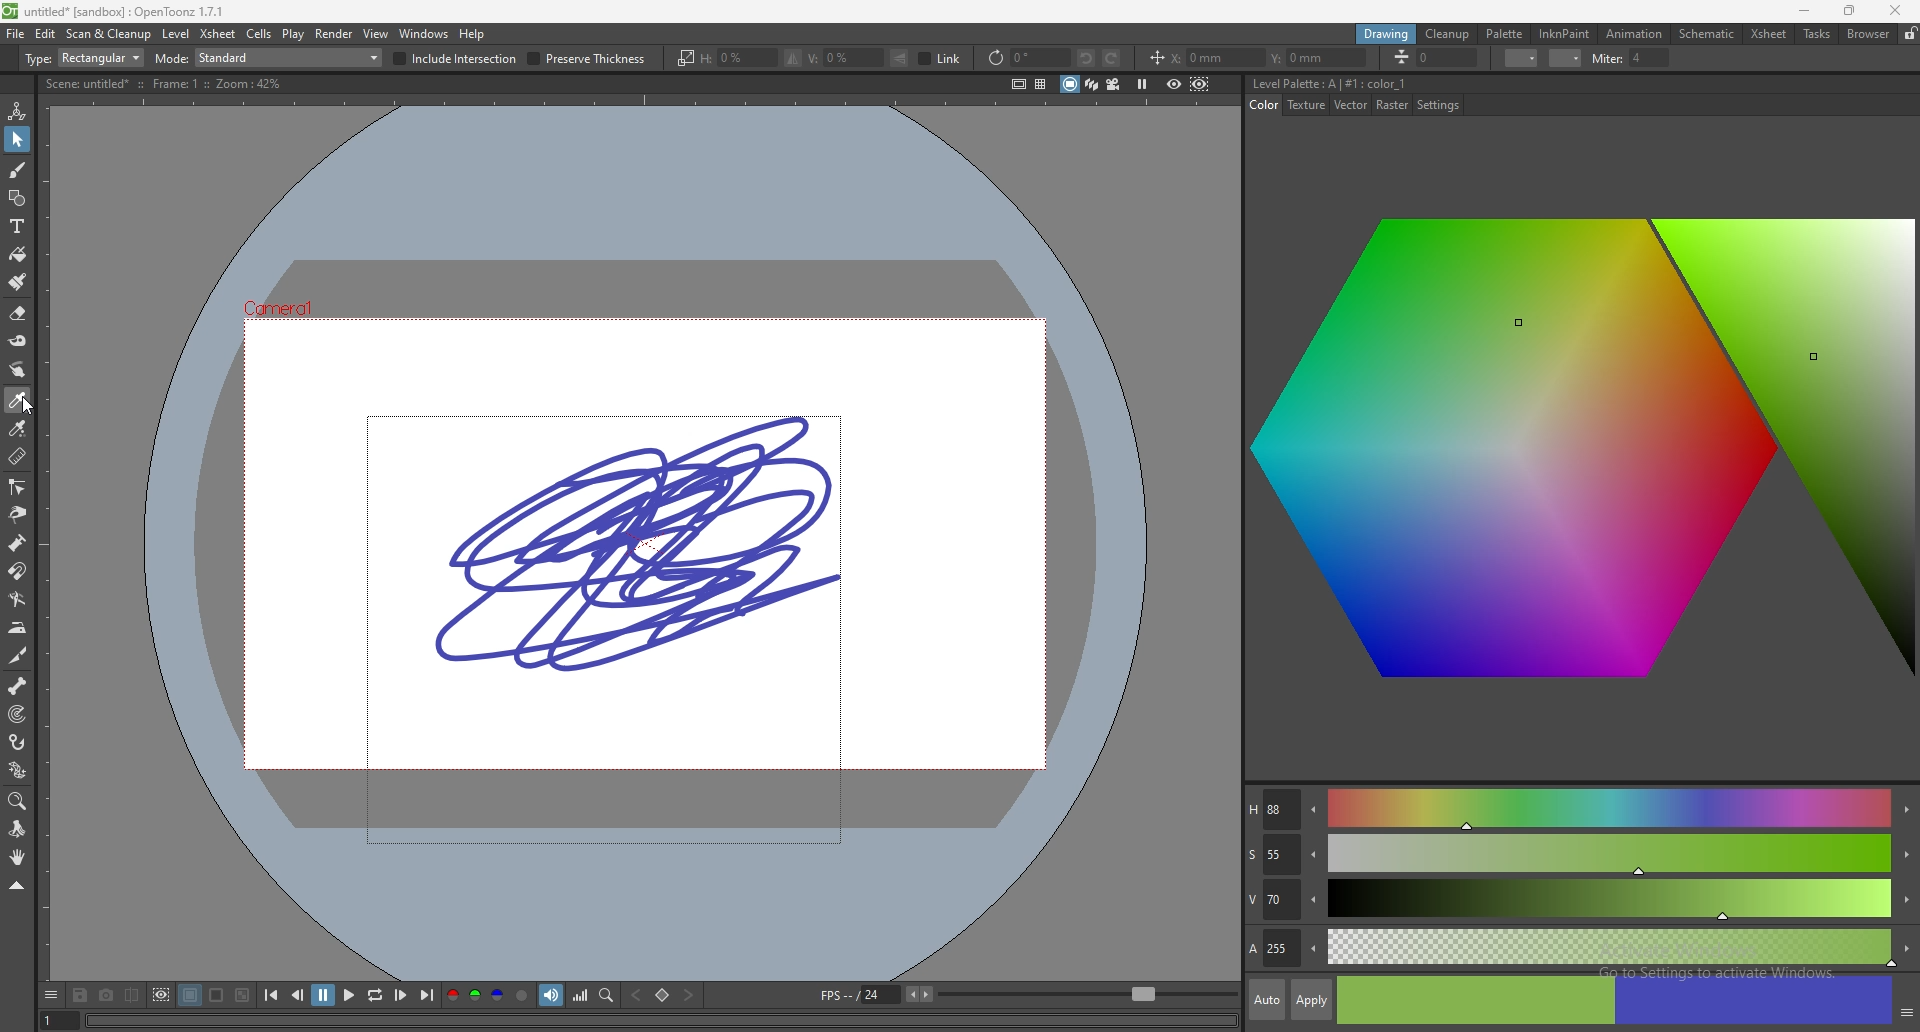  Describe the element at coordinates (17, 34) in the screenshot. I see `file` at that location.